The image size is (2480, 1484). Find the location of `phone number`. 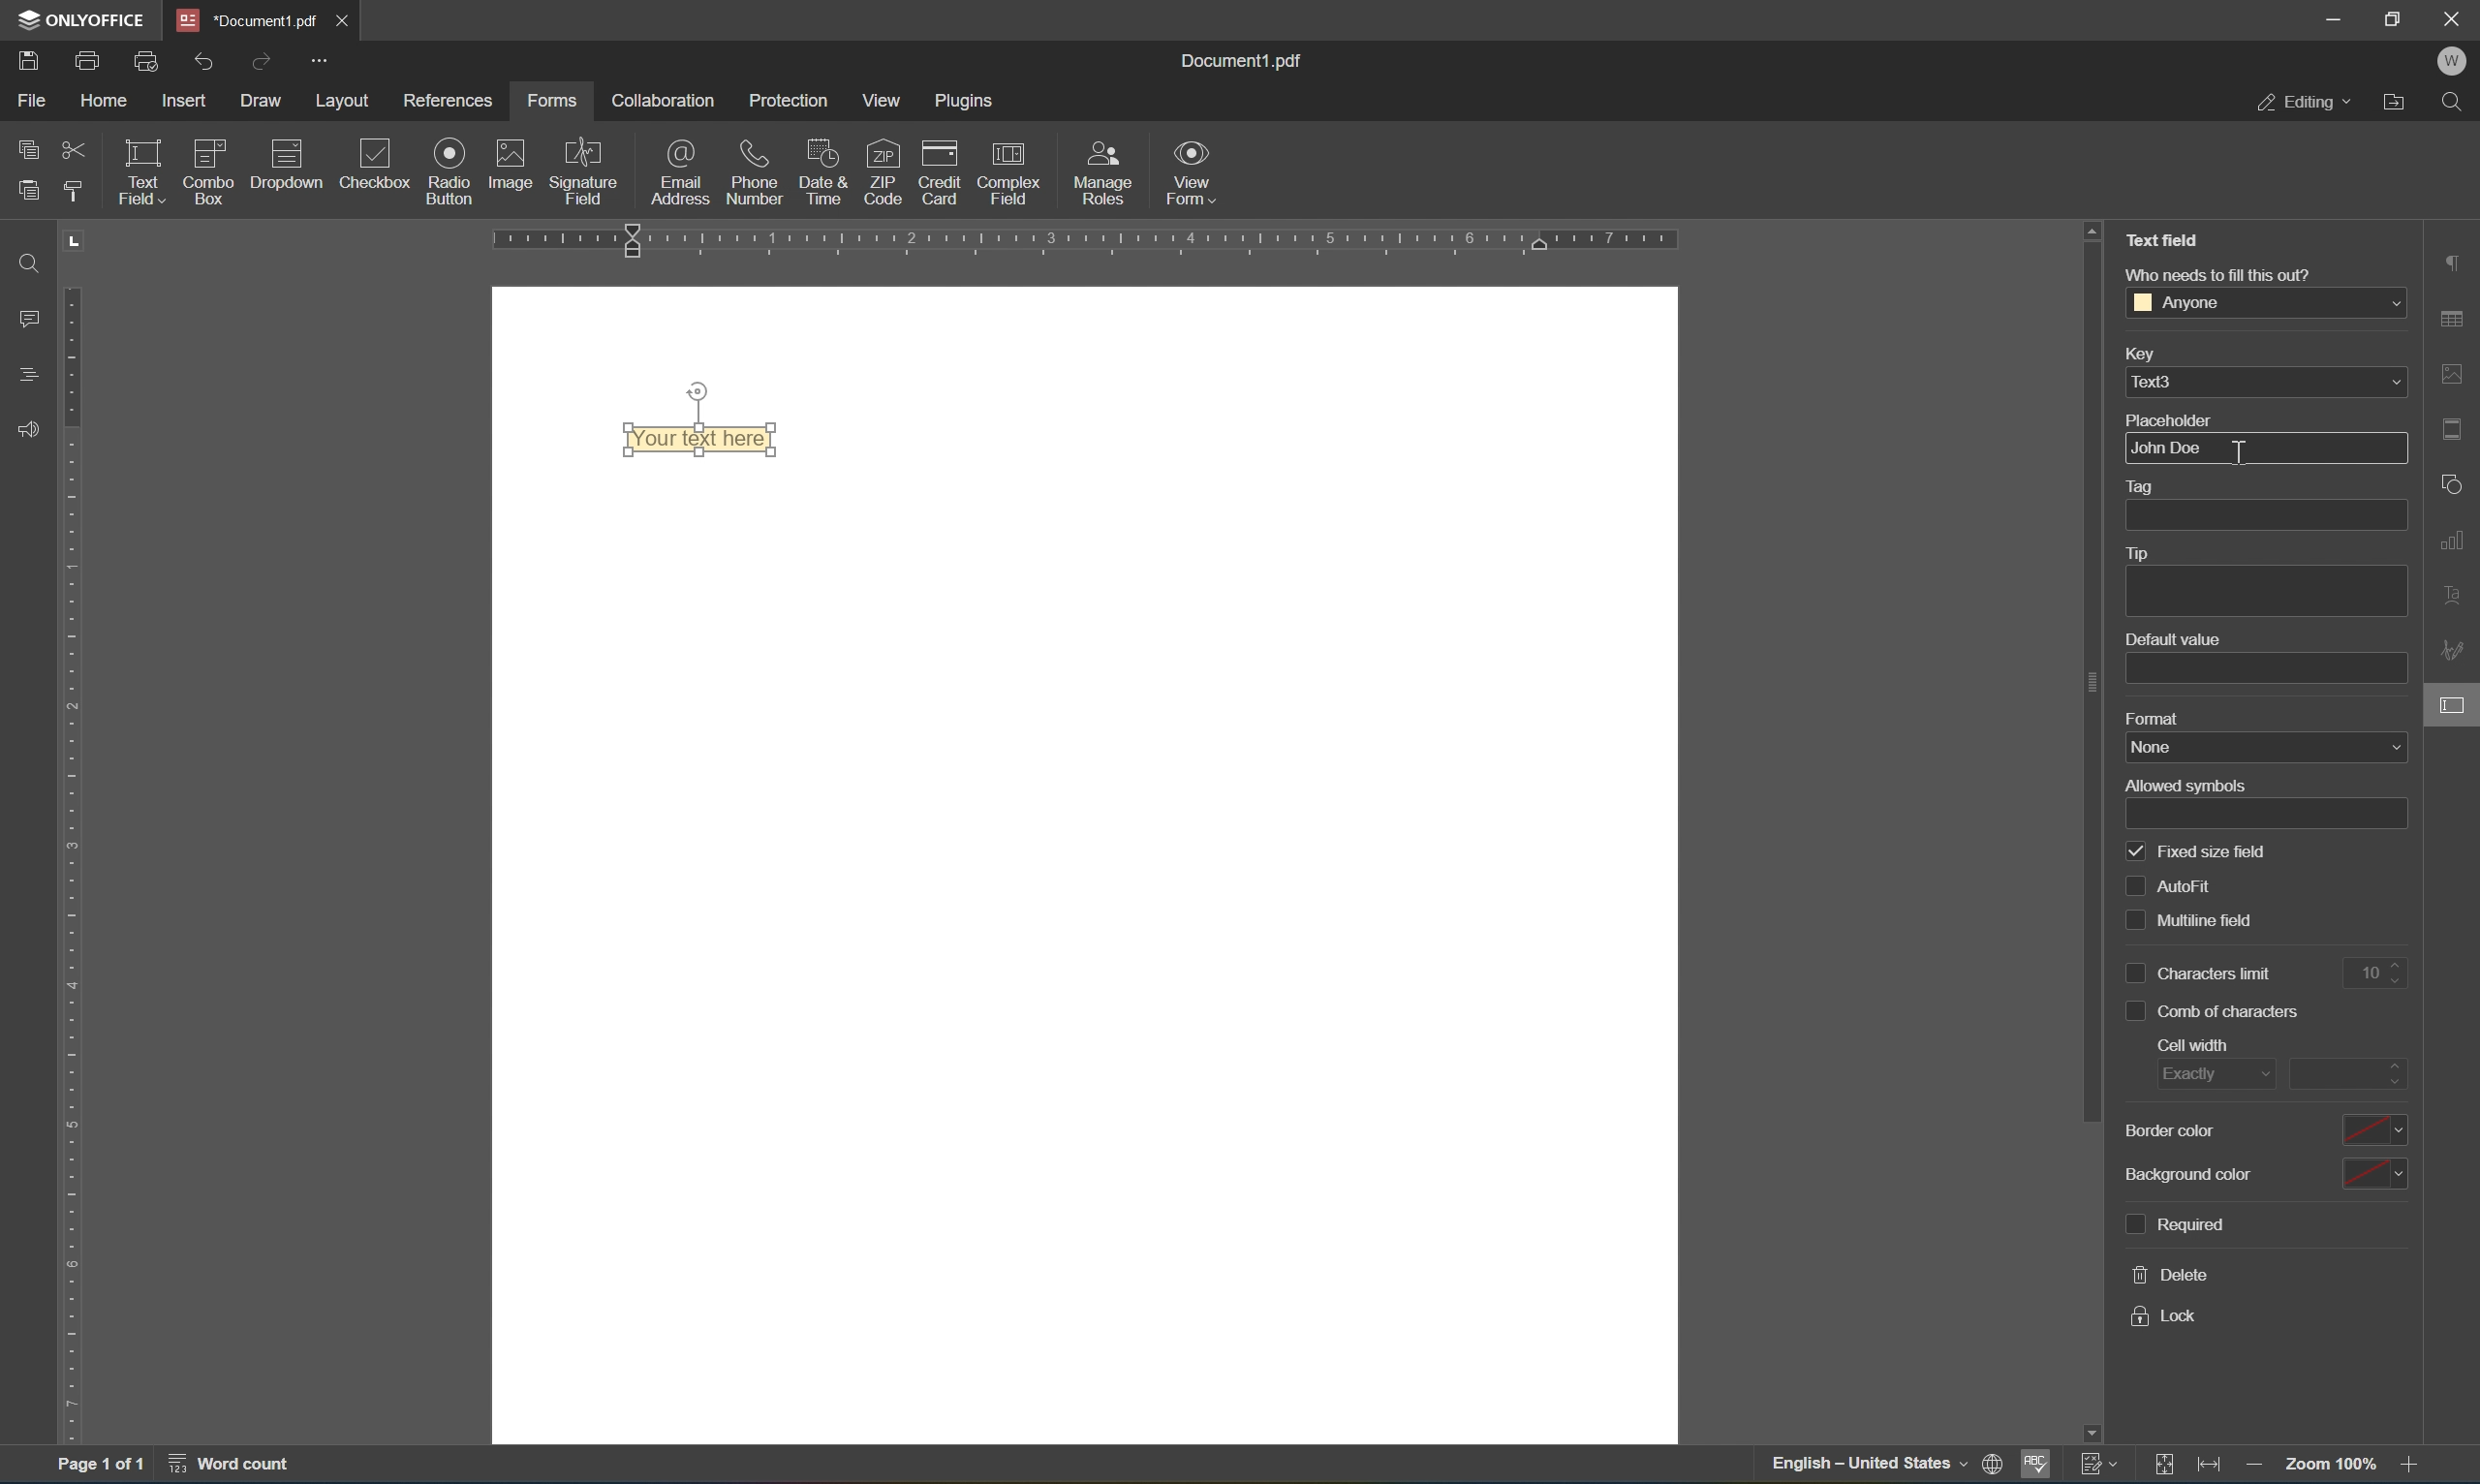

phone number is located at coordinates (755, 172).